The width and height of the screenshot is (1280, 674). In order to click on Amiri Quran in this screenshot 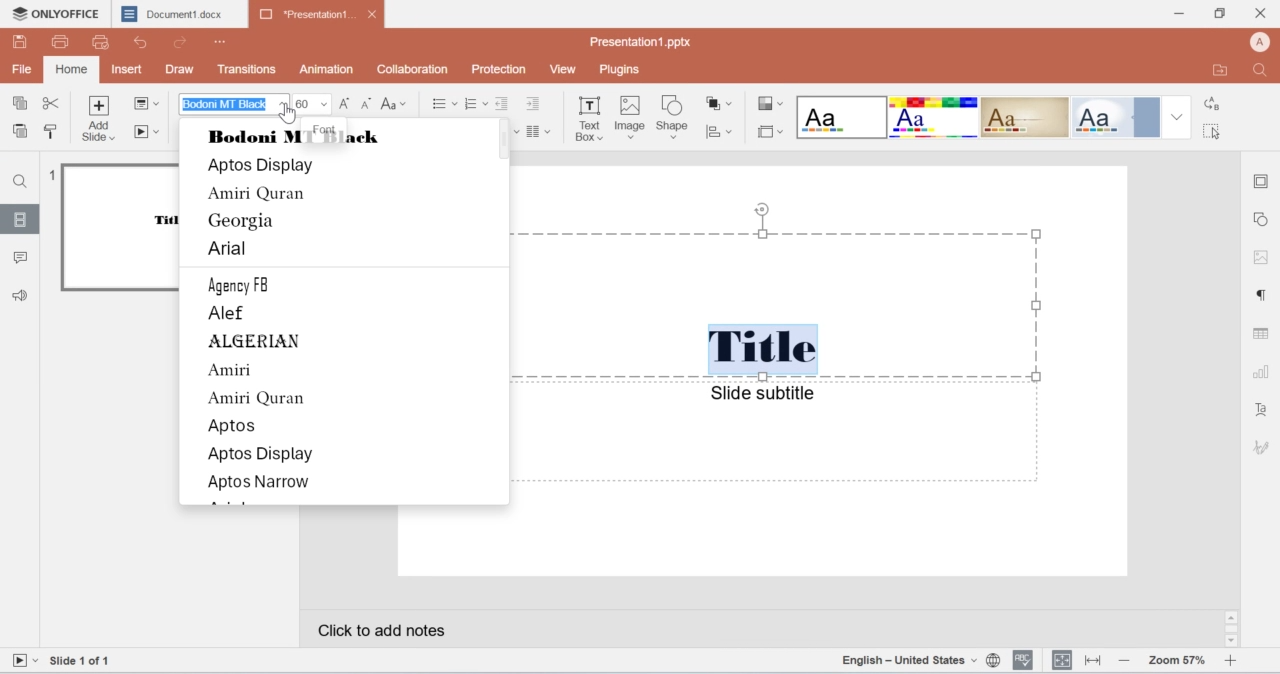, I will do `click(258, 194)`.